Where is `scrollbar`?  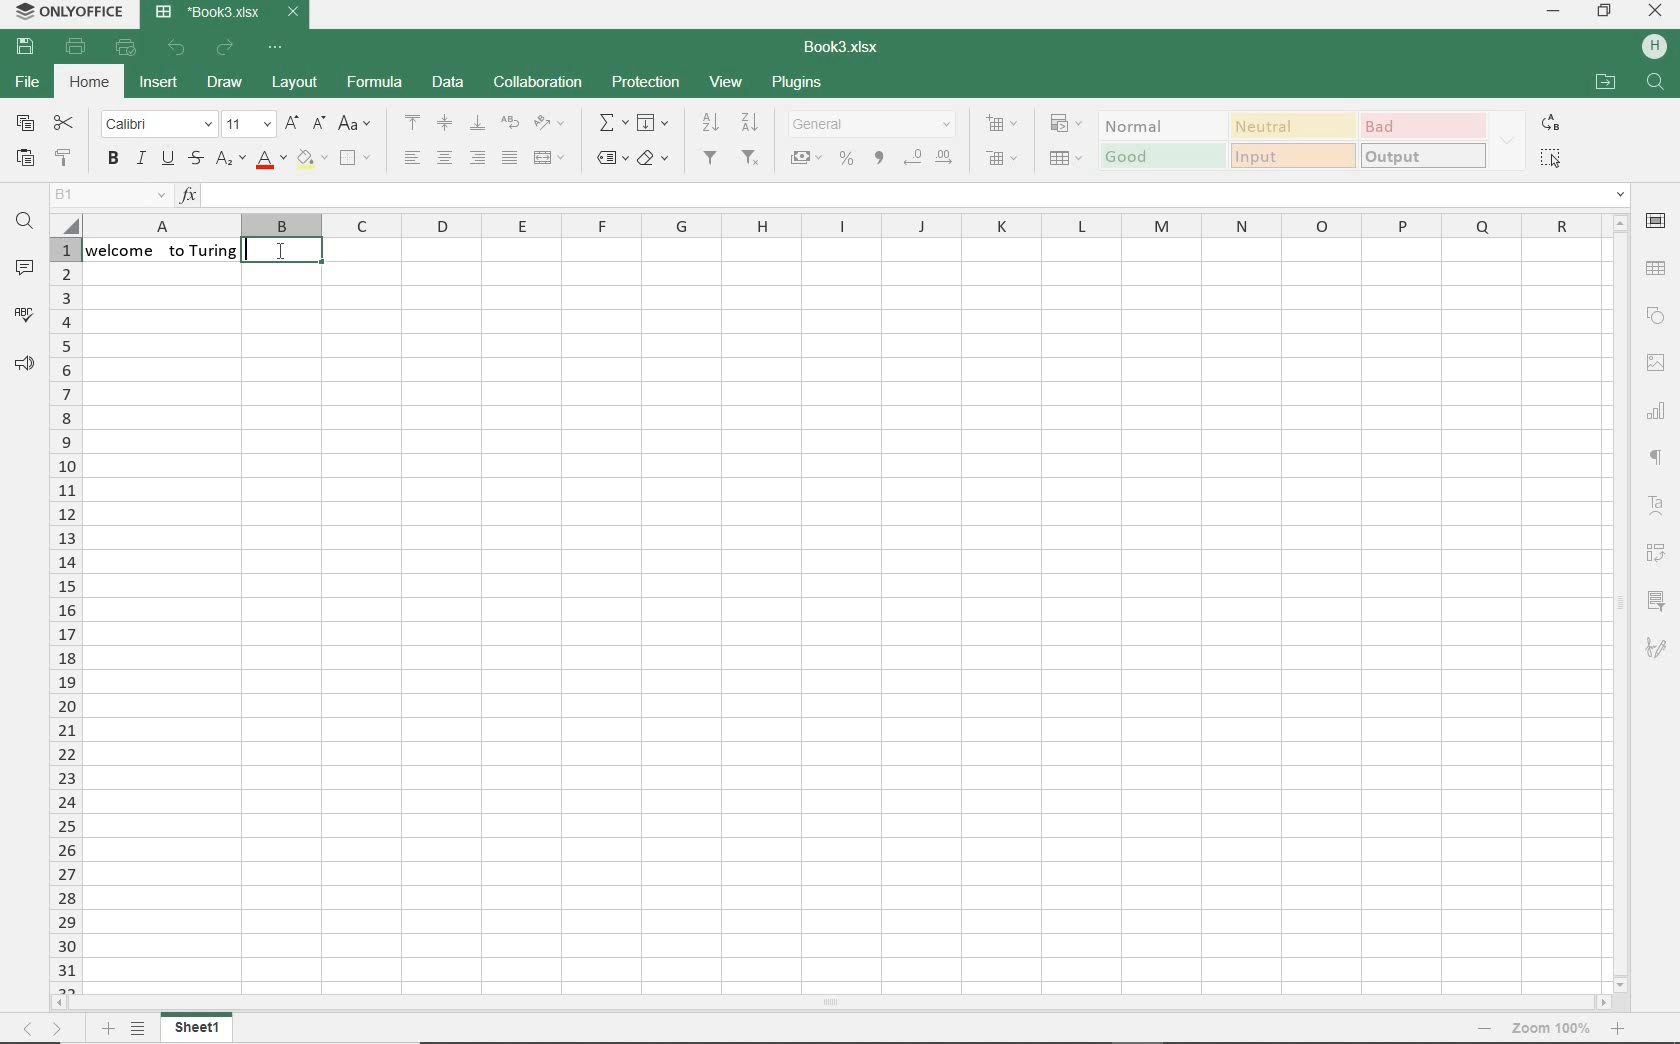
scrollbar is located at coordinates (1619, 603).